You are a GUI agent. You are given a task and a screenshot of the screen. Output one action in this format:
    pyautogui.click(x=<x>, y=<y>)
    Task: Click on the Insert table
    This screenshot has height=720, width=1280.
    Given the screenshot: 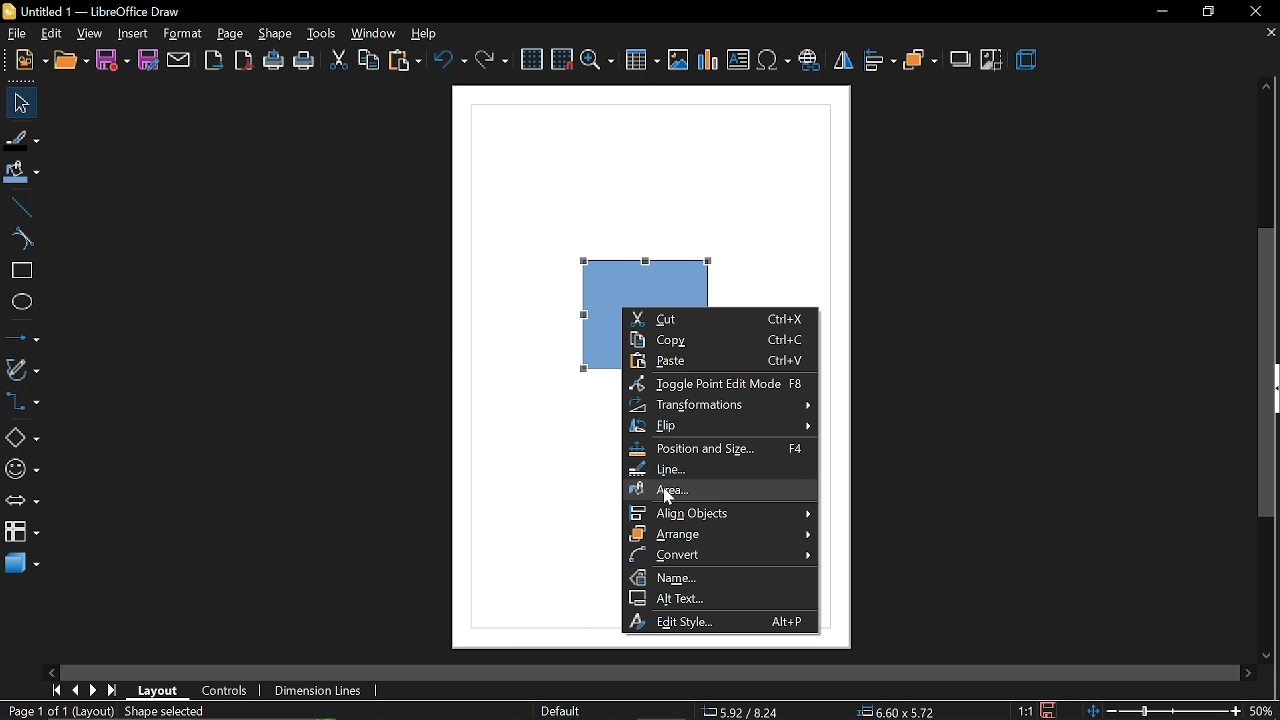 What is the action you would take?
    pyautogui.click(x=642, y=61)
    